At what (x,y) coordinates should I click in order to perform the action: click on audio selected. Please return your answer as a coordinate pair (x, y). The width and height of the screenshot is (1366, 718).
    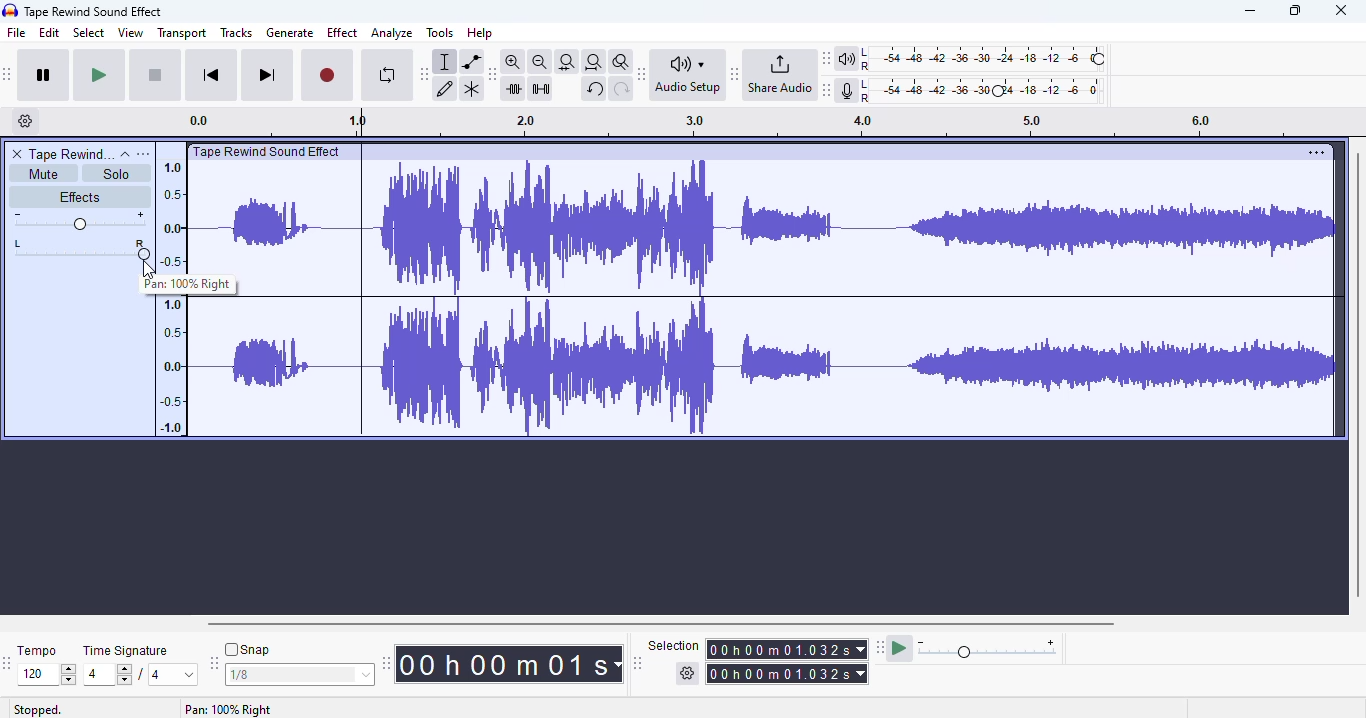
    Looking at the image, I should click on (766, 300).